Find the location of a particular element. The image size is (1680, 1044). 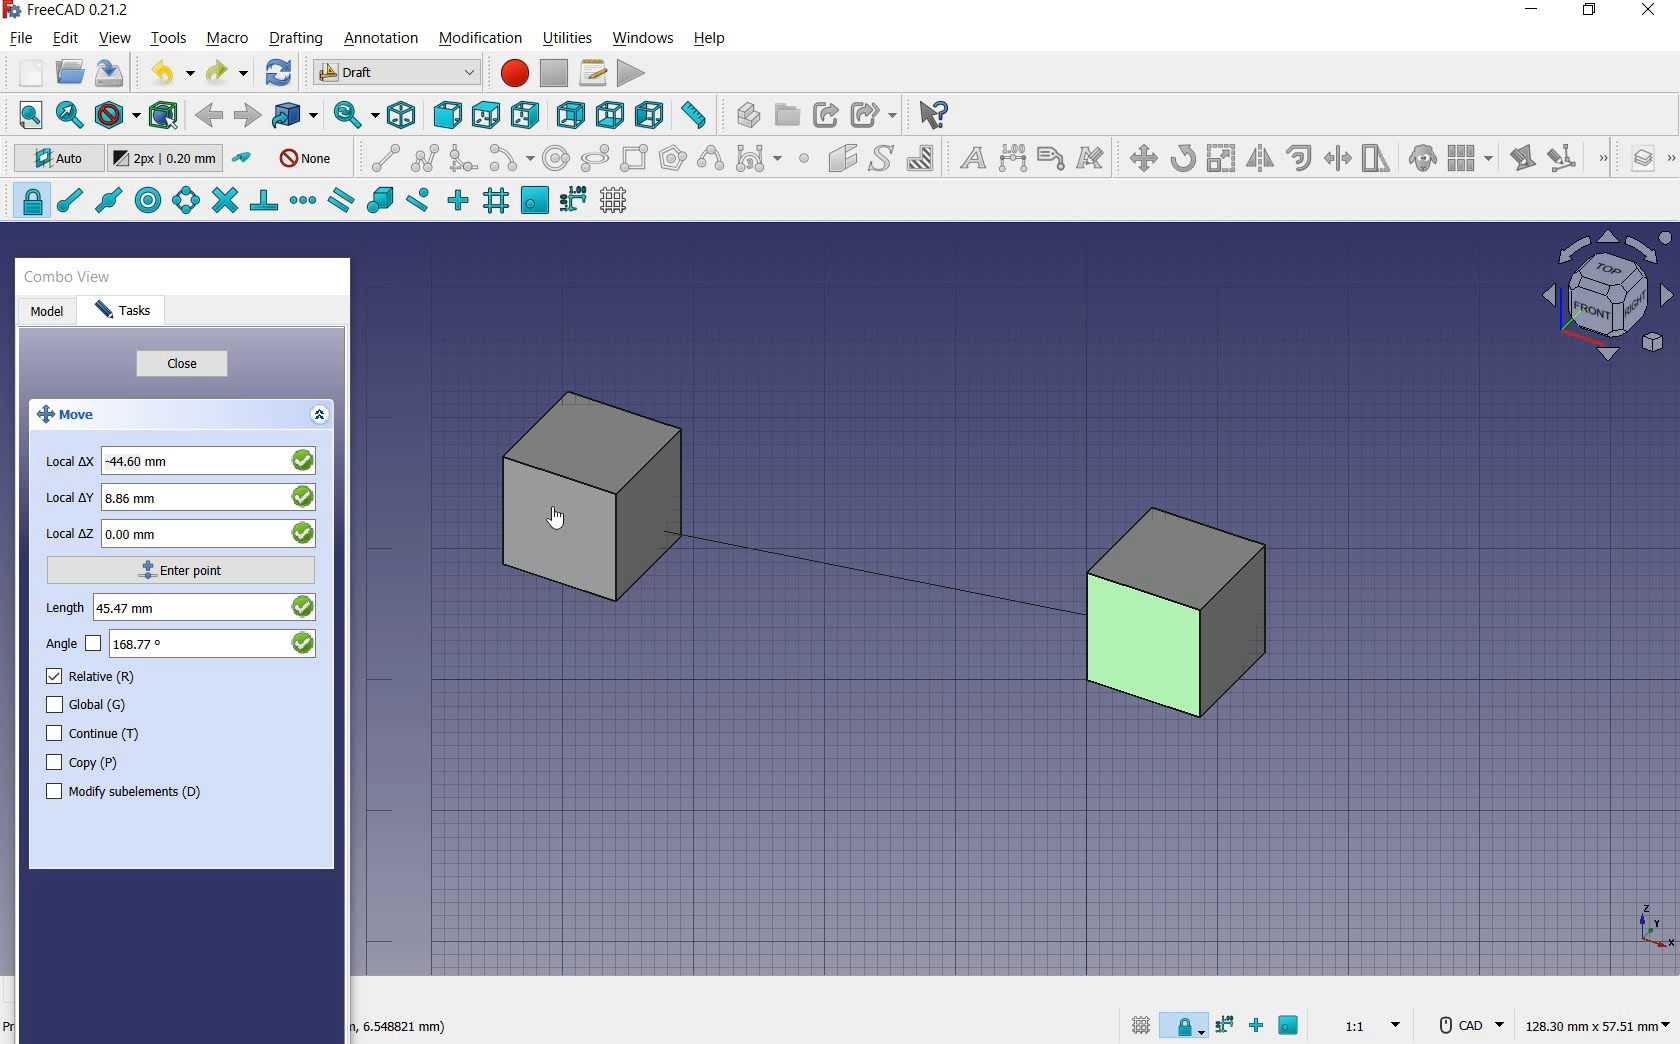

text is located at coordinates (969, 157).